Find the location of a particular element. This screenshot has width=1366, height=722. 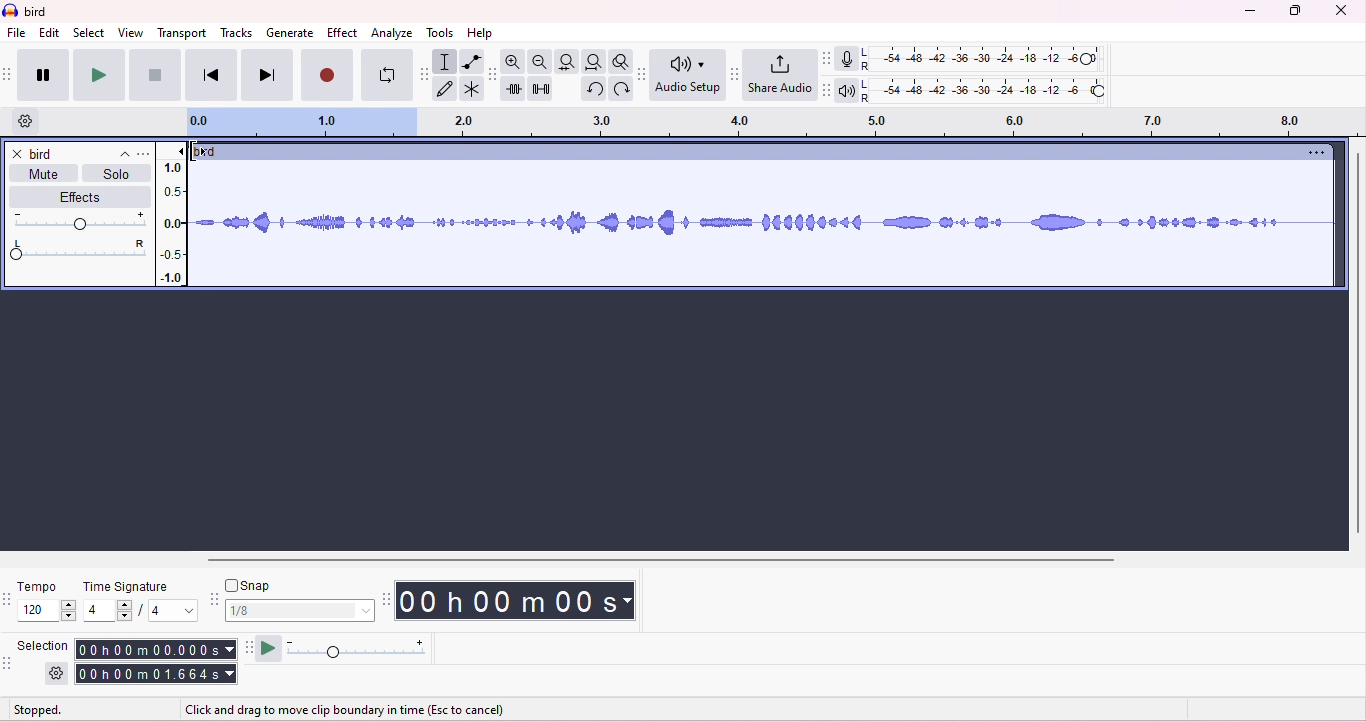

fit selection to width is located at coordinates (566, 61).